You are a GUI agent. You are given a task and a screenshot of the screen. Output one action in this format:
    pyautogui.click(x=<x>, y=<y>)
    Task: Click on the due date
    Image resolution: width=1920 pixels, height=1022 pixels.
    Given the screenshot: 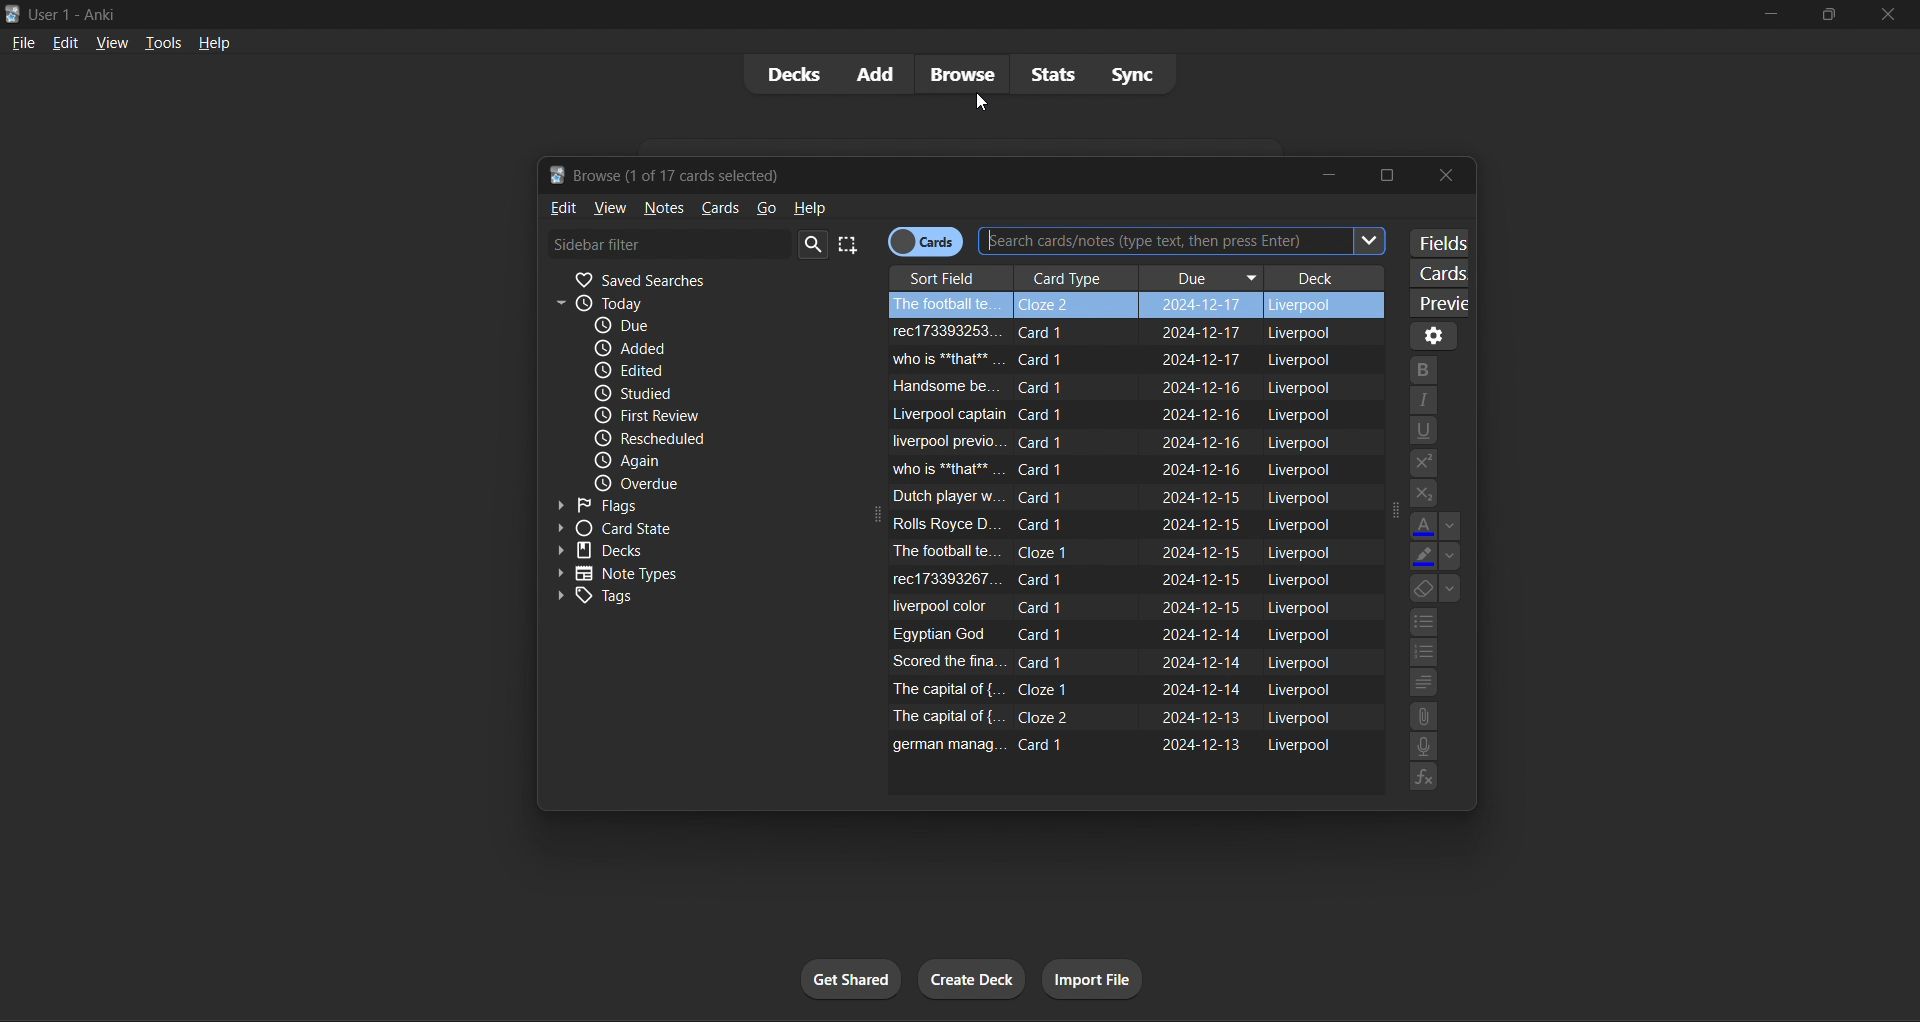 What is the action you would take?
    pyautogui.click(x=1206, y=358)
    